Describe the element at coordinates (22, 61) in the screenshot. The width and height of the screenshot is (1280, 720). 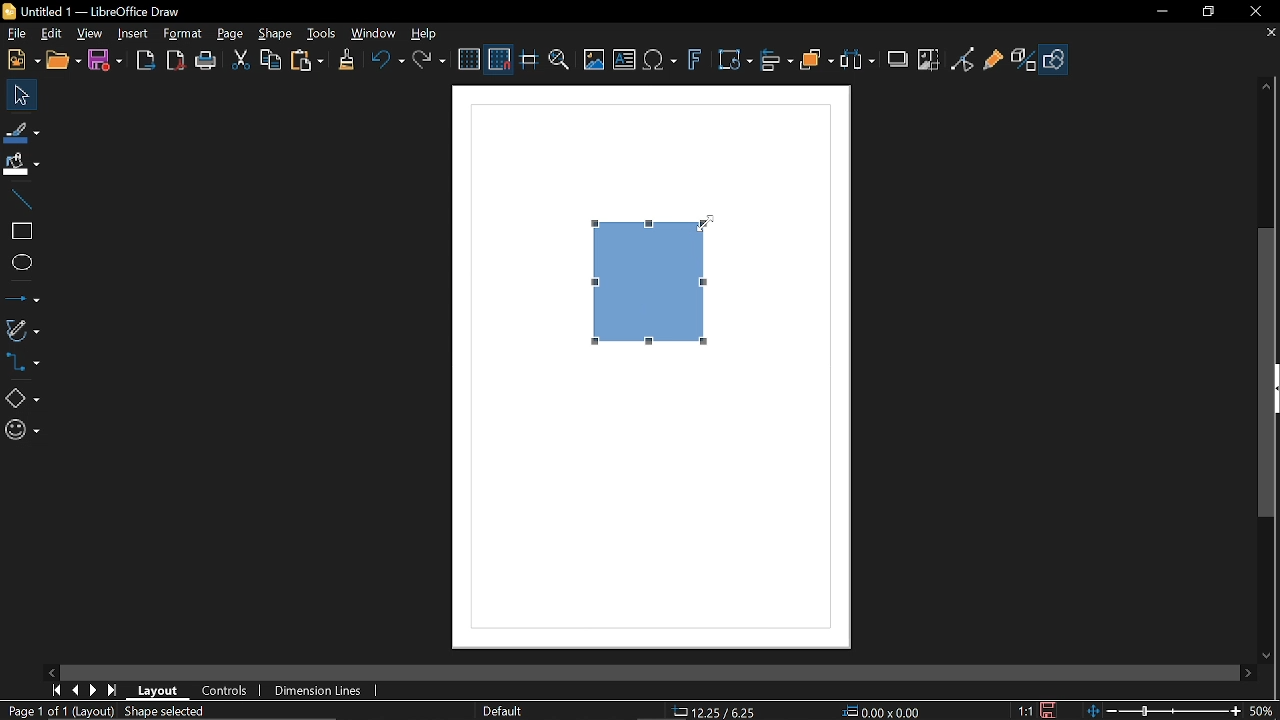
I see `New` at that location.